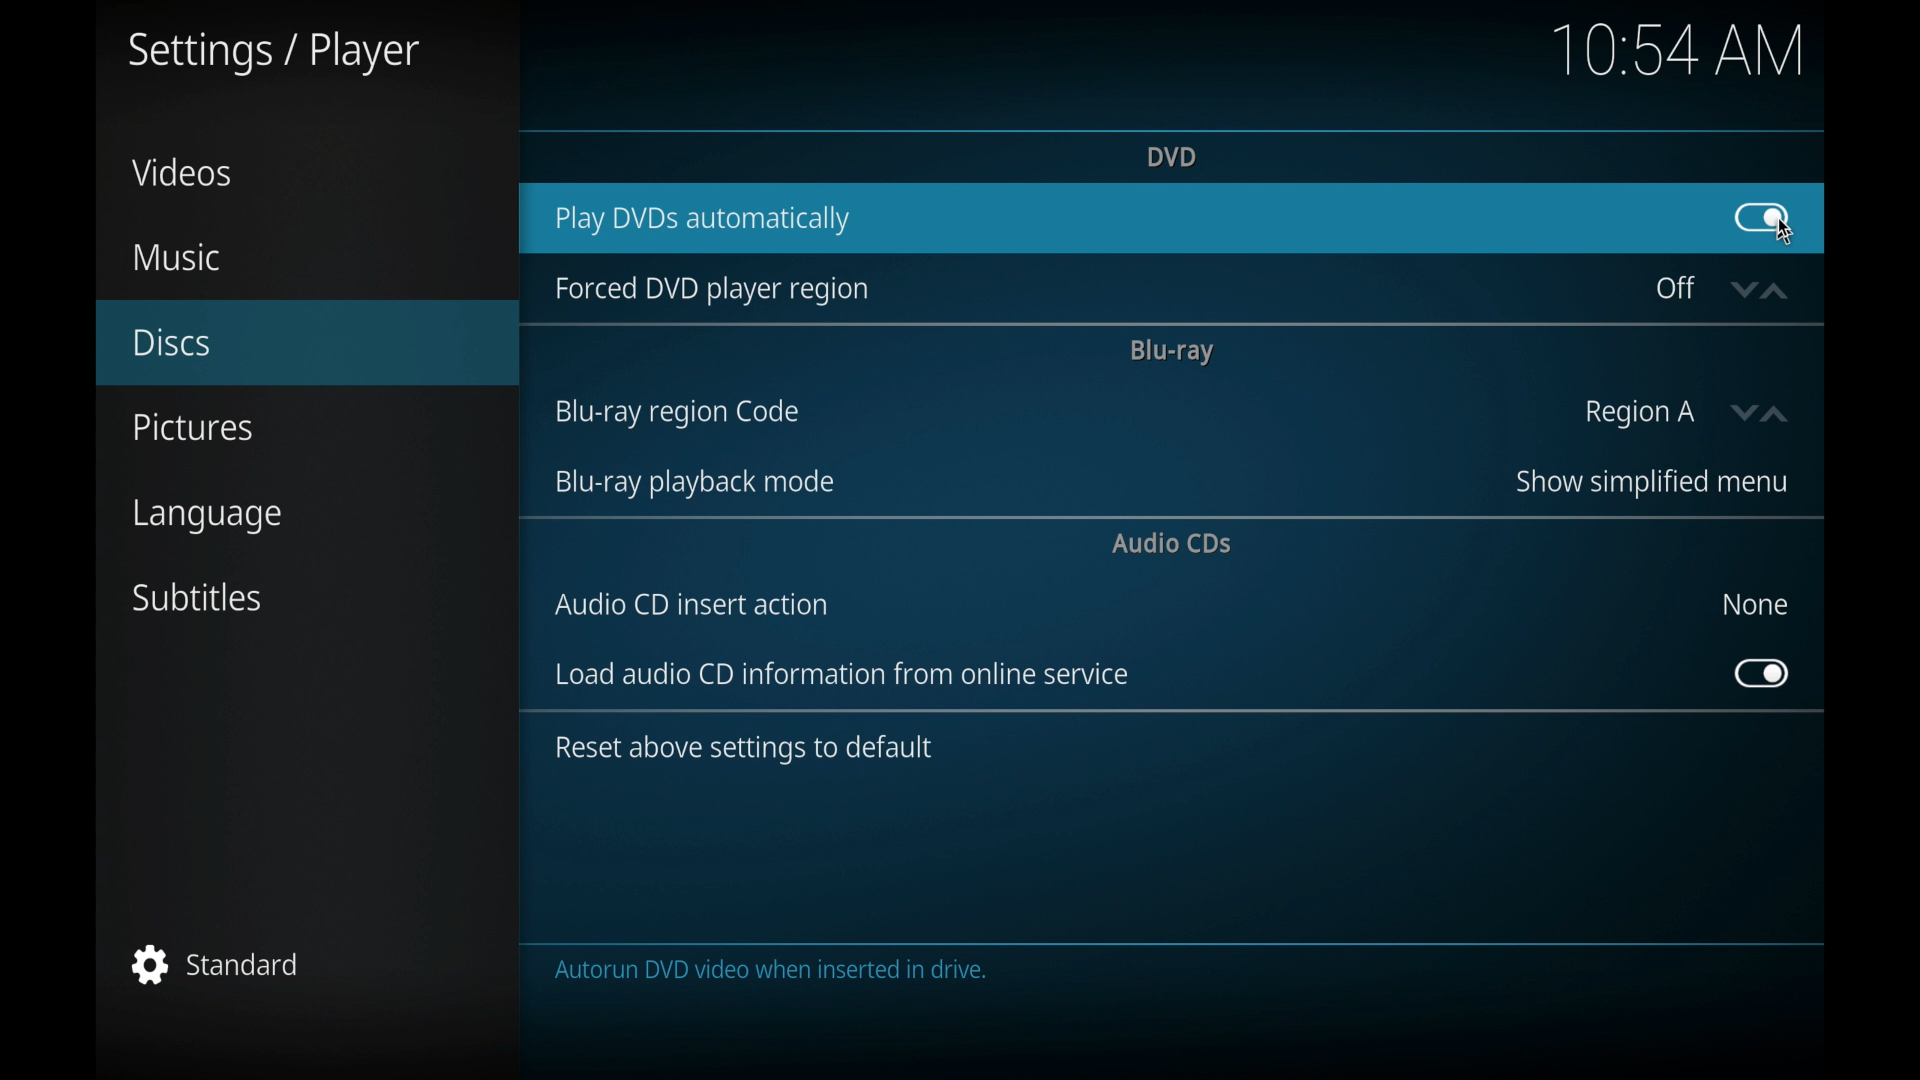 This screenshot has height=1080, width=1920. I want to click on blu-ray region cose, so click(676, 413).